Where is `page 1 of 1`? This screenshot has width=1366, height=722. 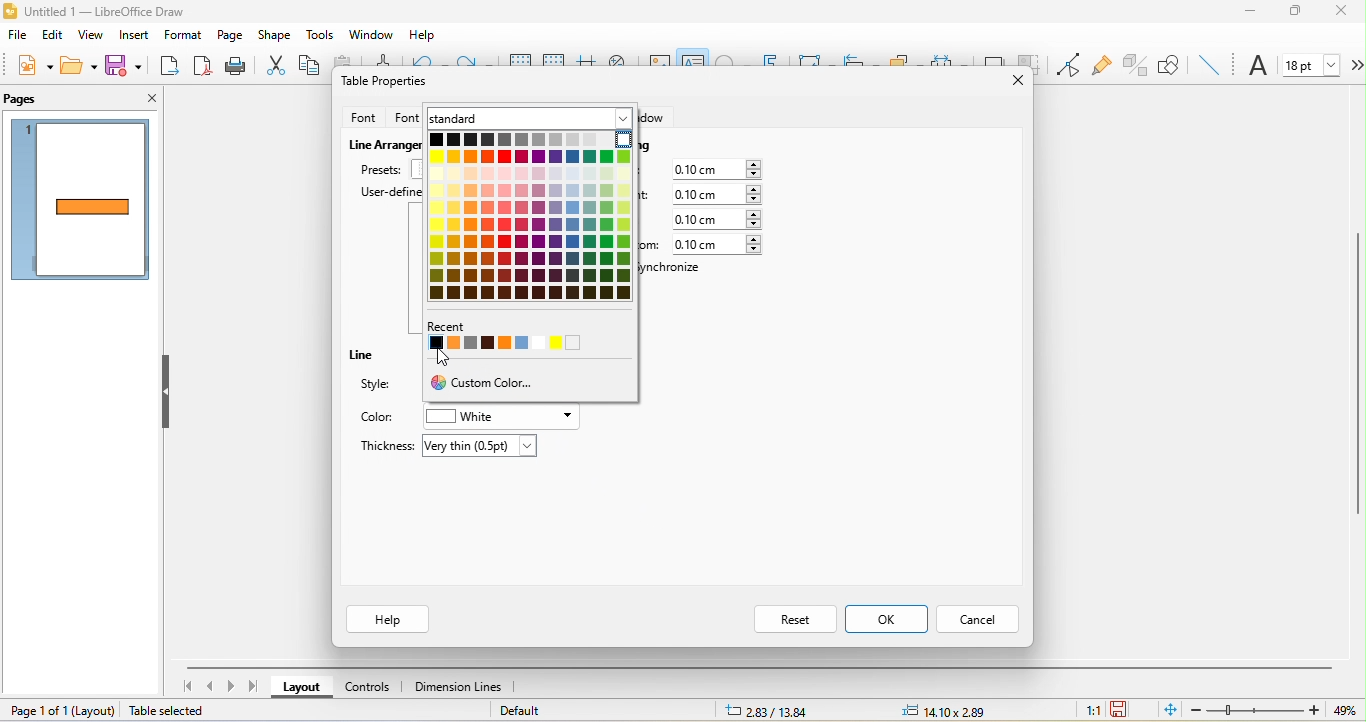 page 1 of 1 is located at coordinates (35, 709).